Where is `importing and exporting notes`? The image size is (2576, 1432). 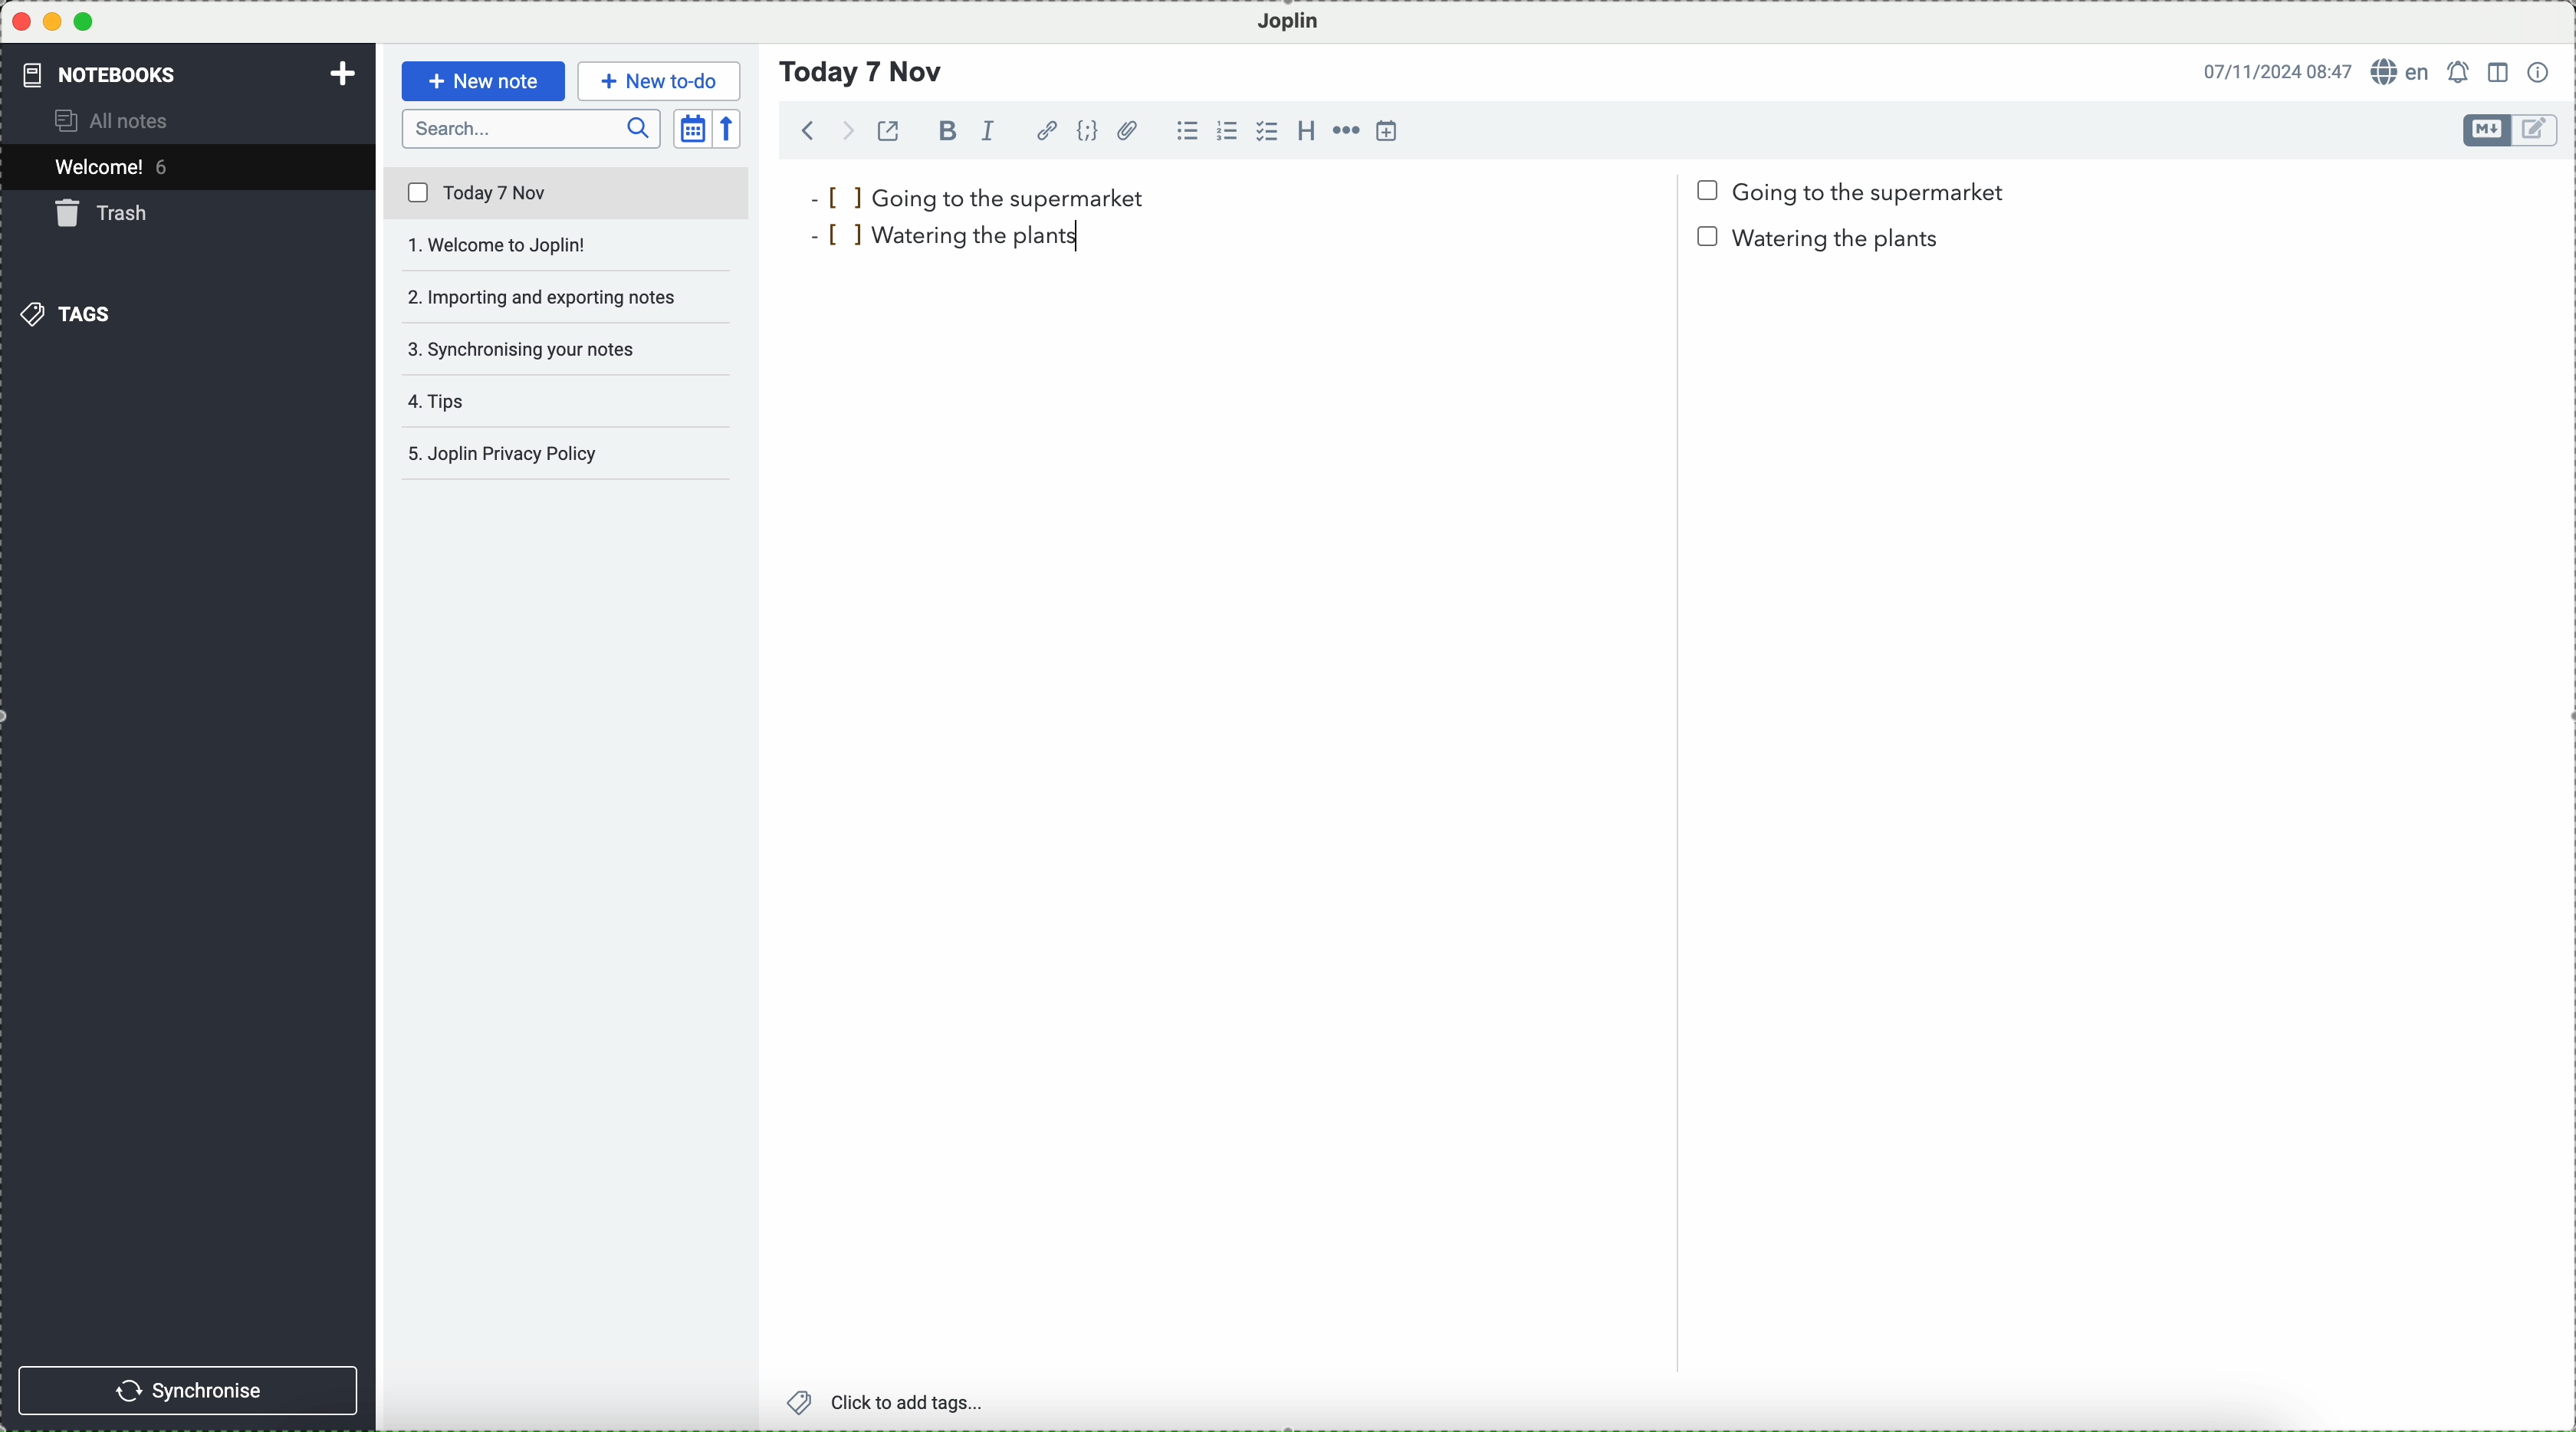
importing and exporting notes is located at coordinates (569, 296).